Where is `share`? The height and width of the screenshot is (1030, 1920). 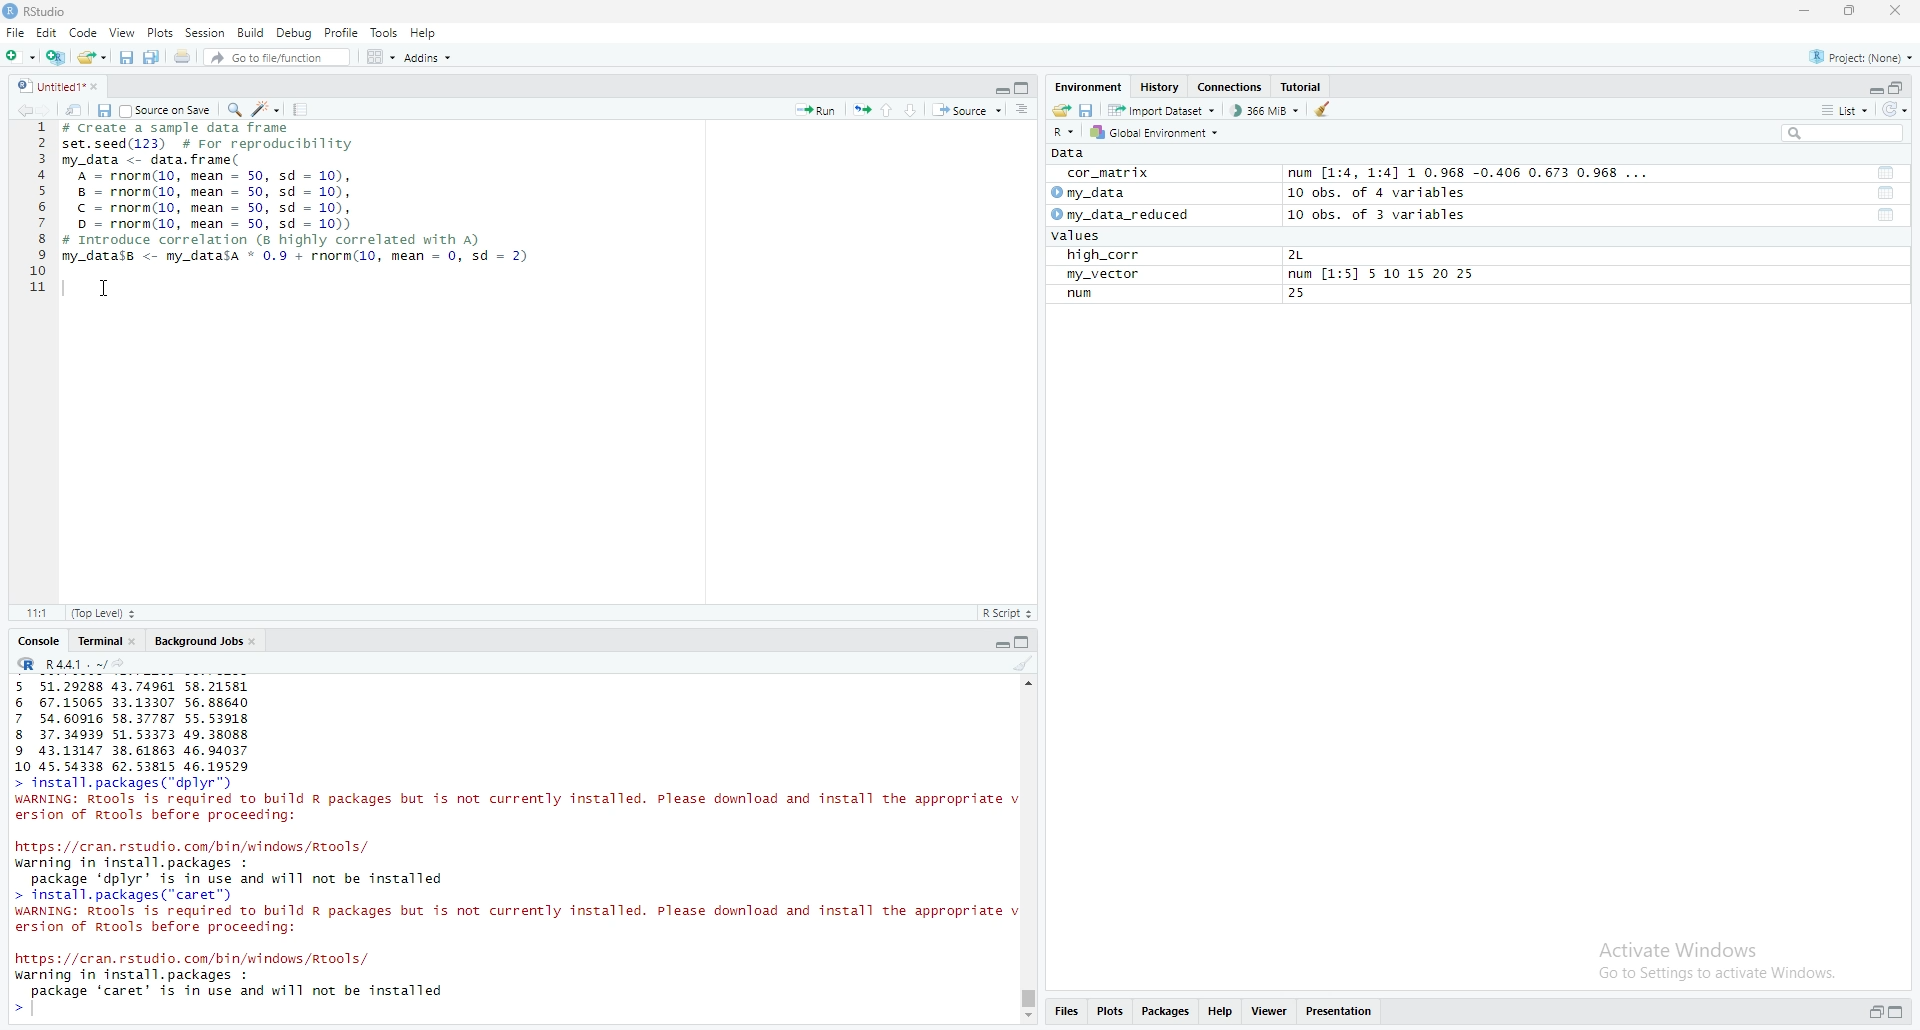
share is located at coordinates (120, 664).